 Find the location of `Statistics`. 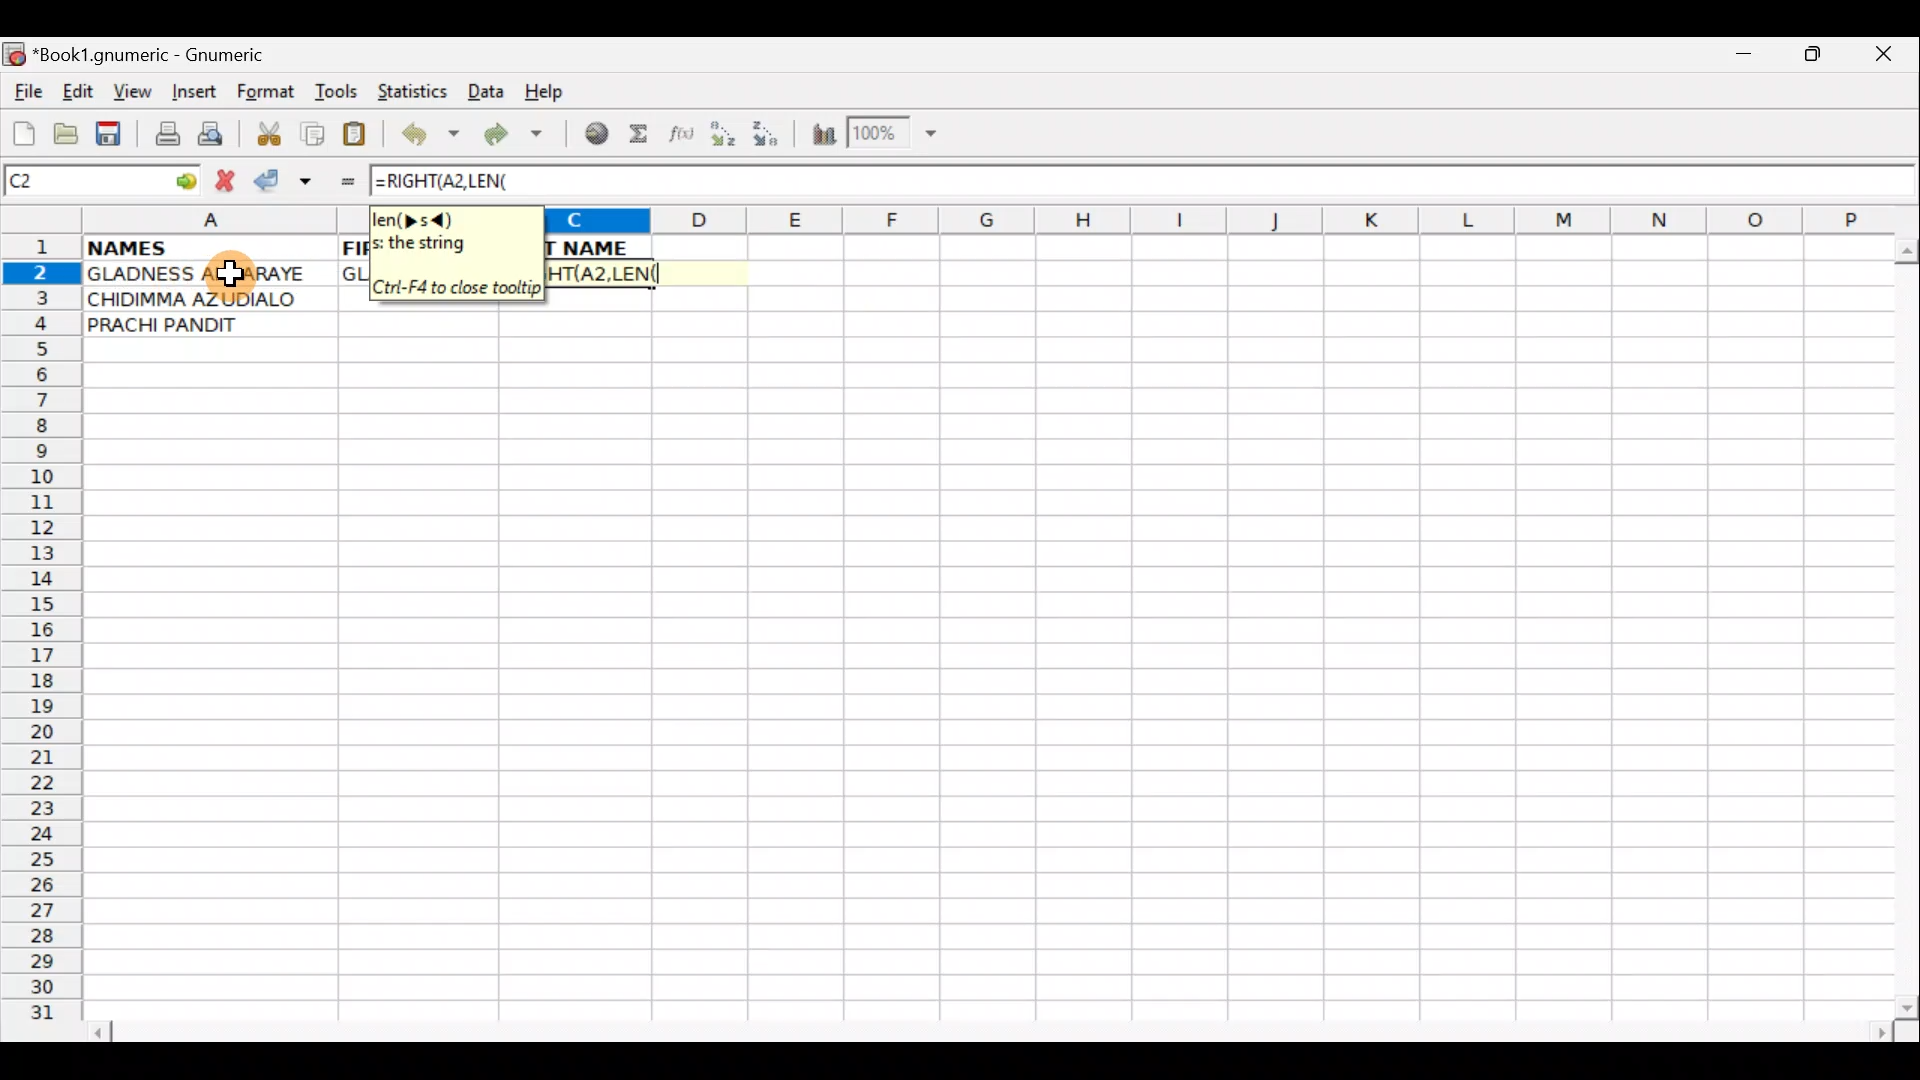

Statistics is located at coordinates (418, 90).